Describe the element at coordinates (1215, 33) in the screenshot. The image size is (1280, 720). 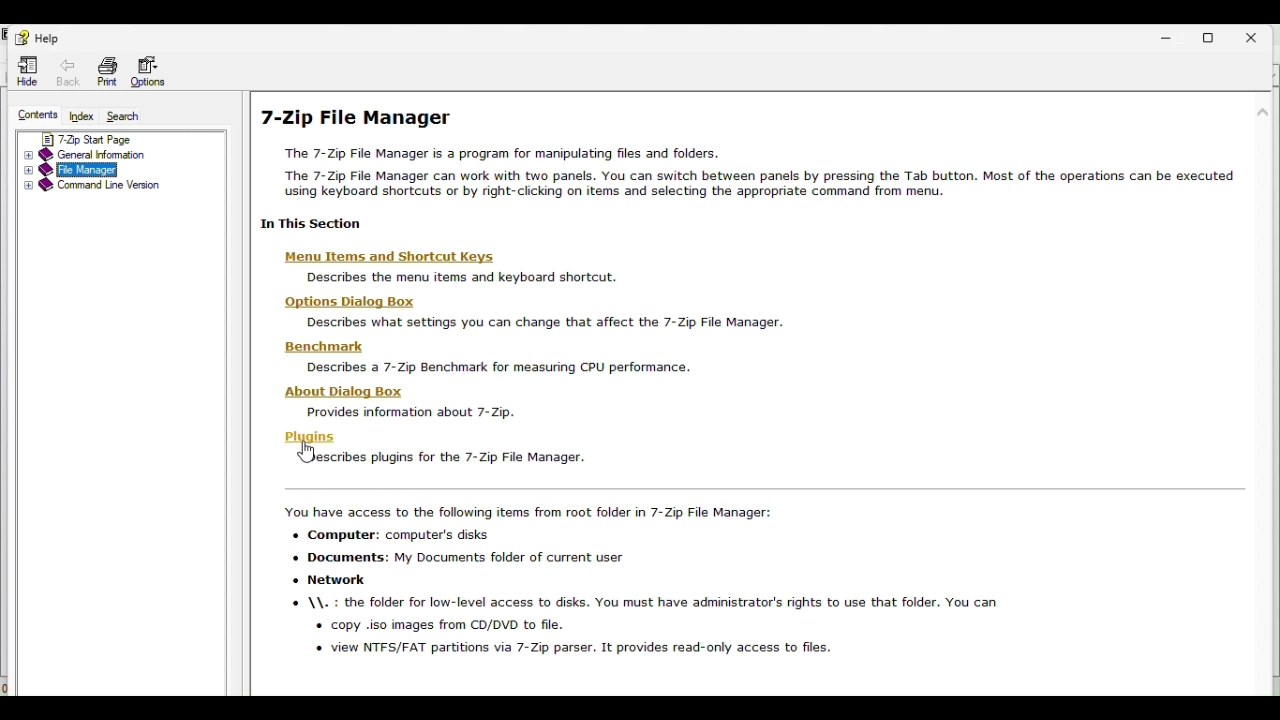
I see `Restore` at that location.